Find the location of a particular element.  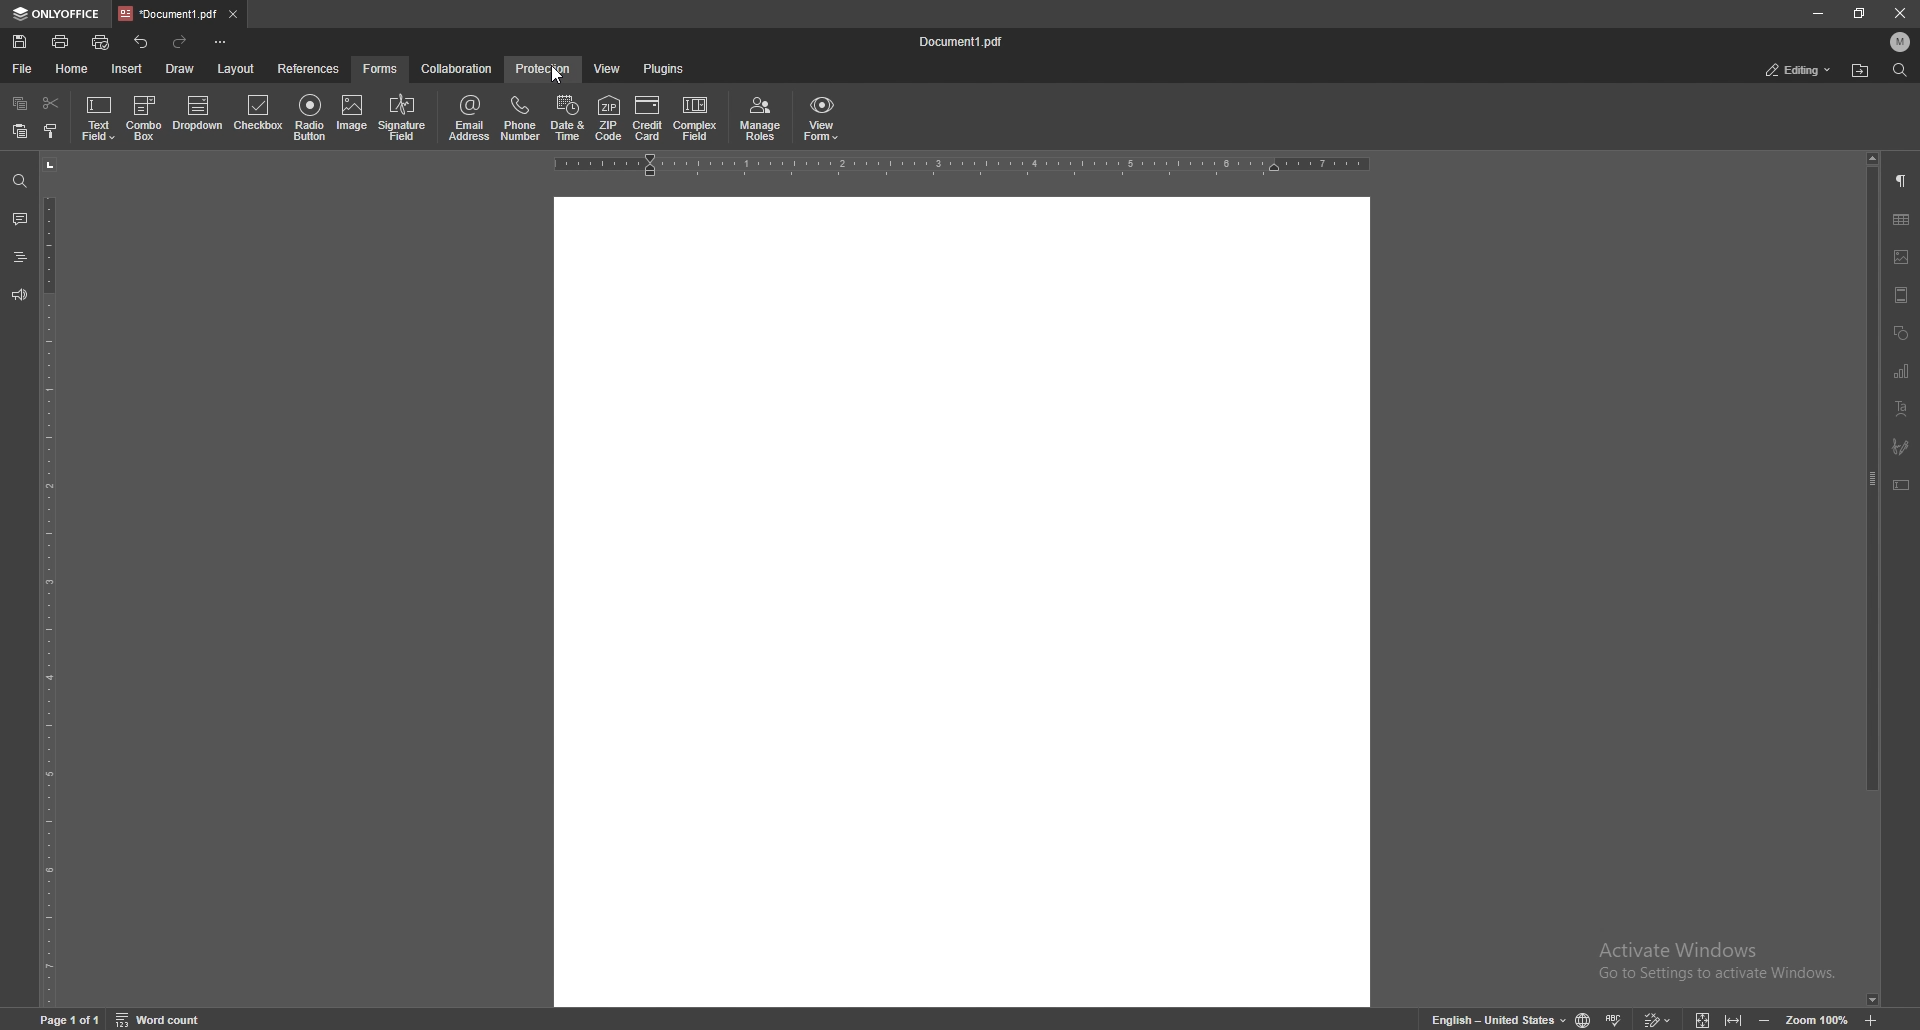

text field is located at coordinates (100, 118).